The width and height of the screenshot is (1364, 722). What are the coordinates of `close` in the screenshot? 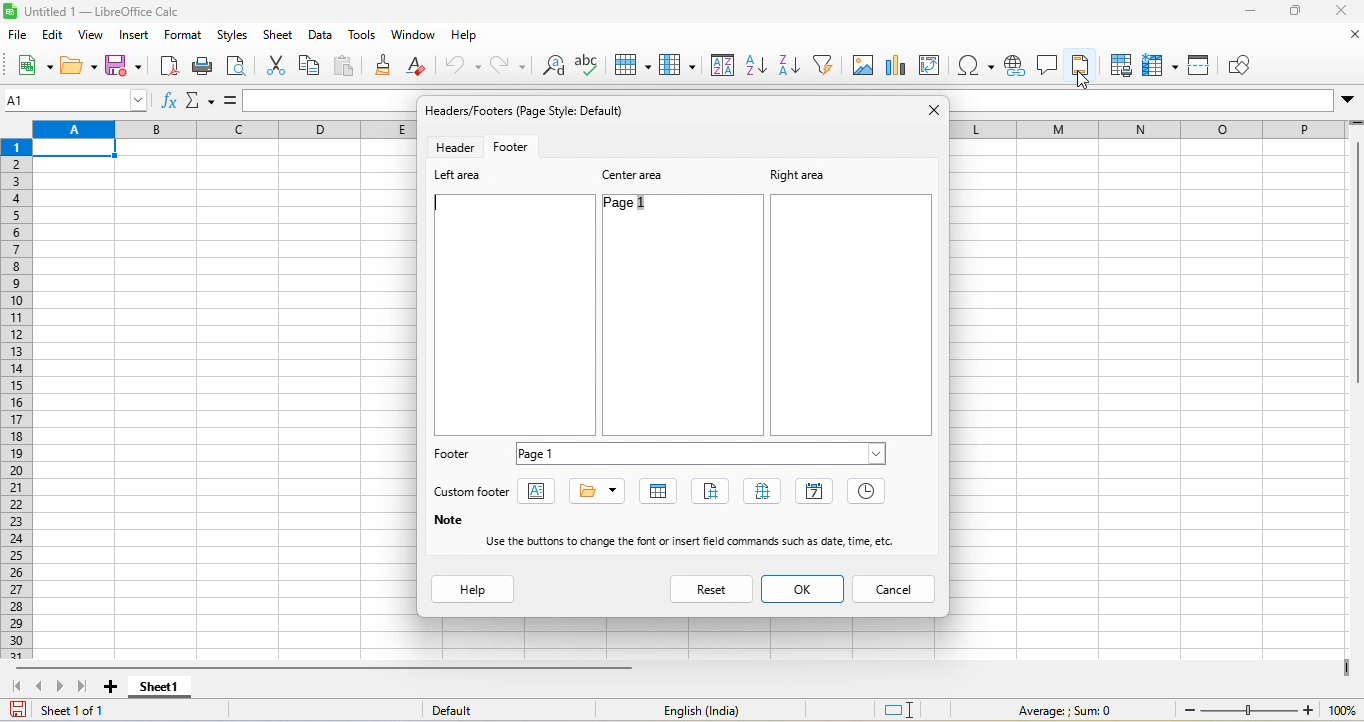 It's located at (932, 110).